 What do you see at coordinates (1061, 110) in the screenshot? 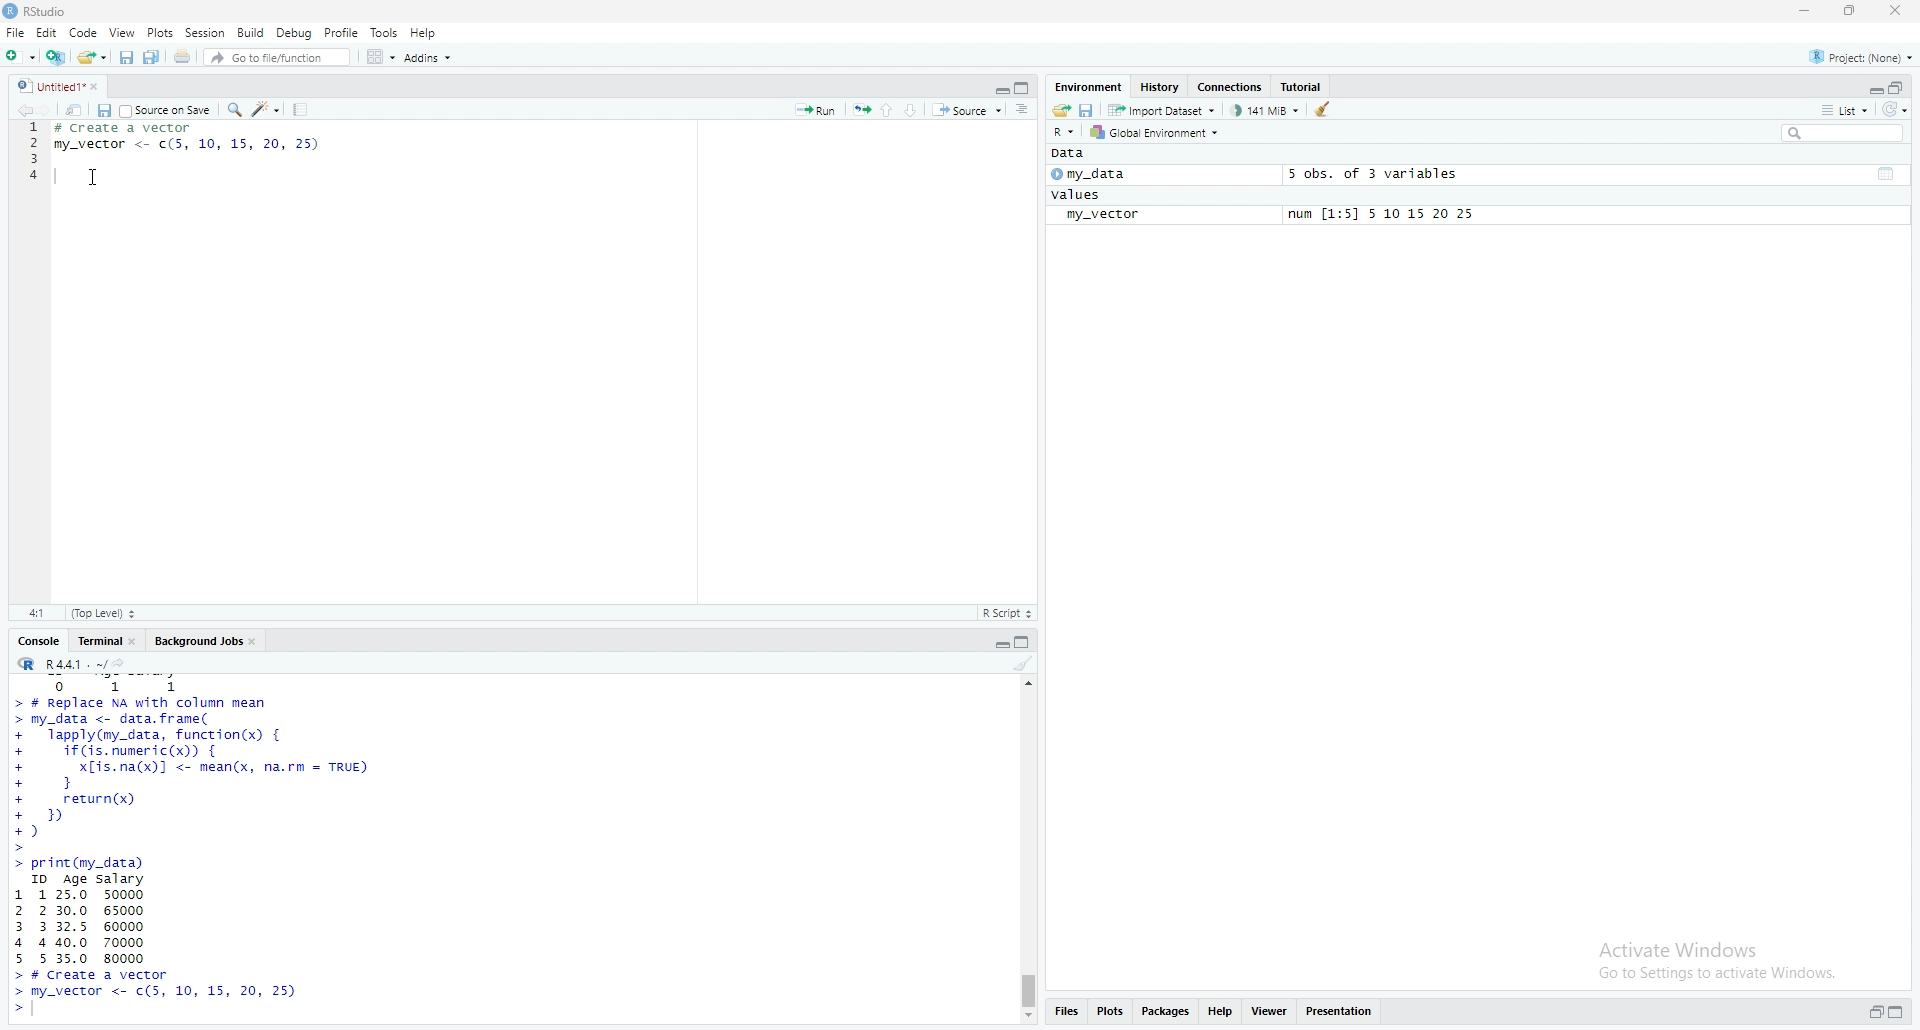
I see `load workspace` at bounding box center [1061, 110].